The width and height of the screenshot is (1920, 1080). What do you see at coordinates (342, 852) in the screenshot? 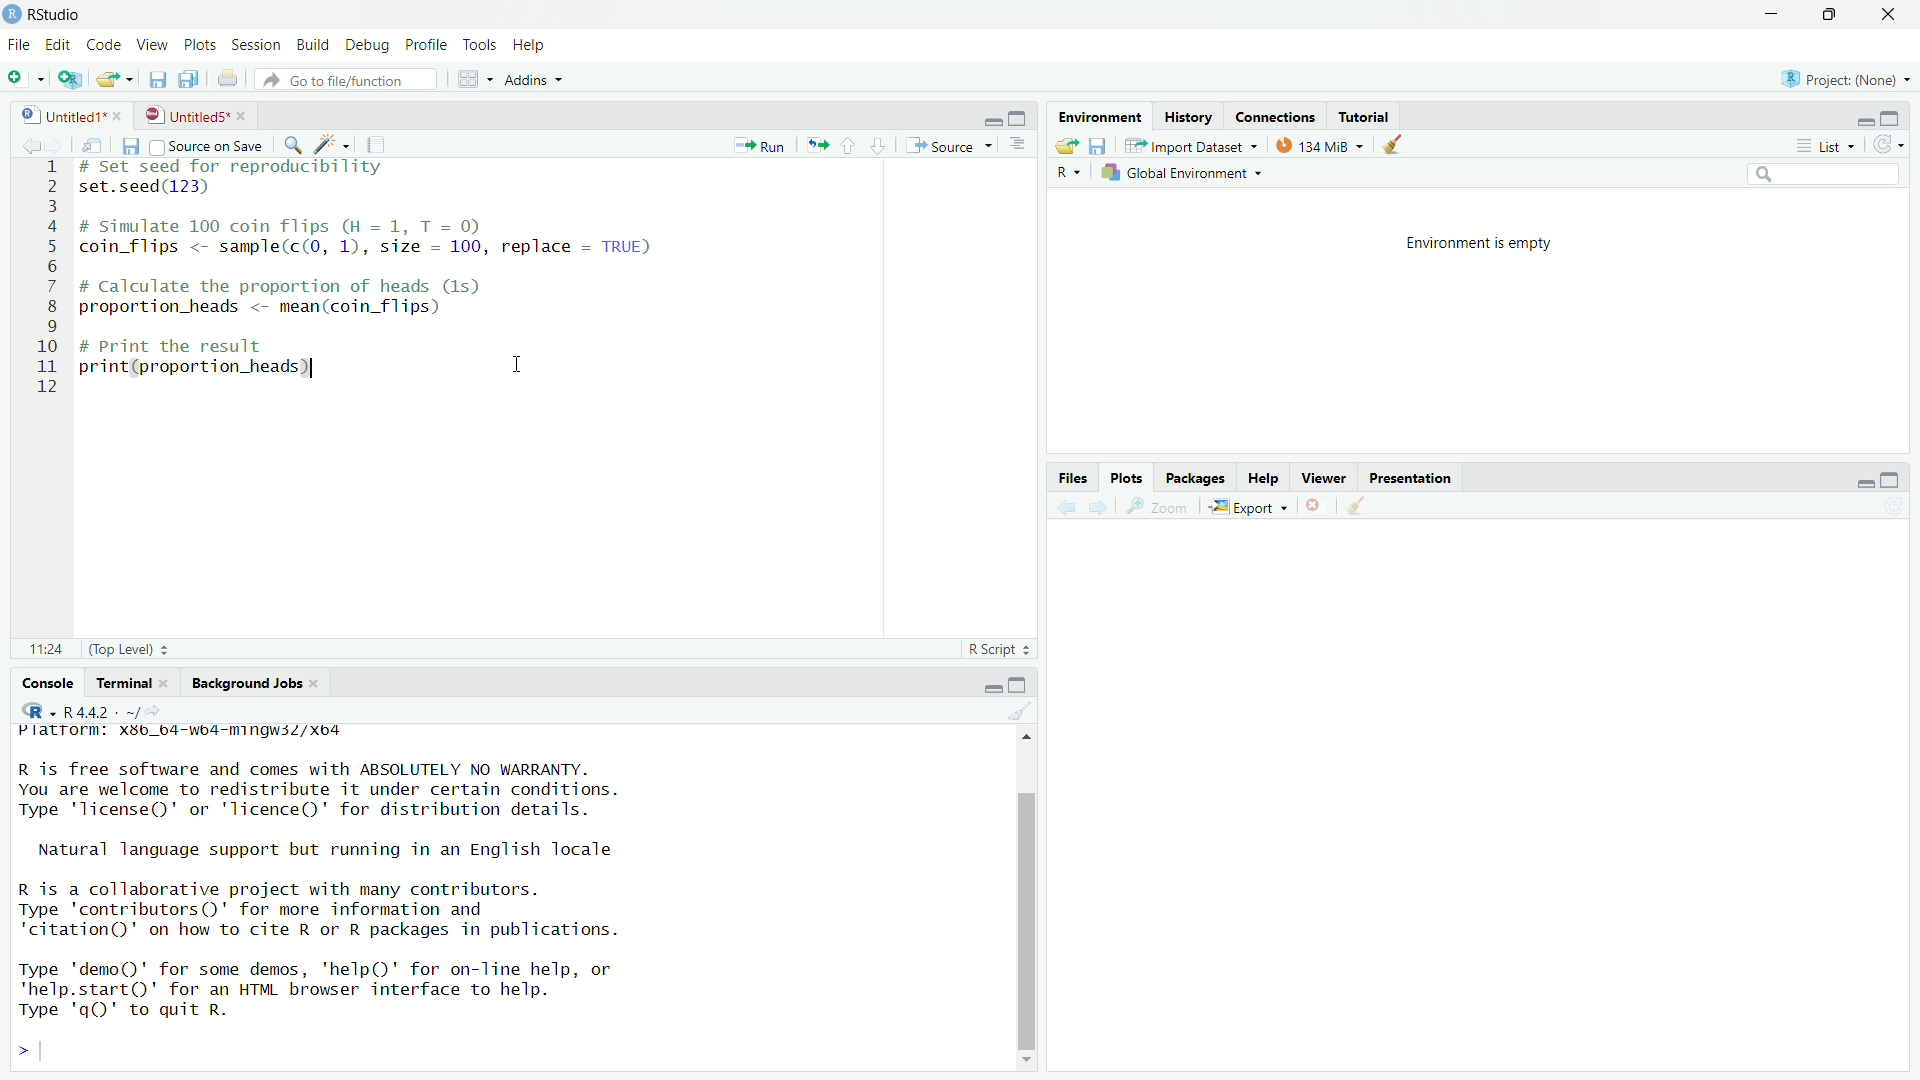
I see `Natural language support but running in an English locale` at bounding box center [342, 852].